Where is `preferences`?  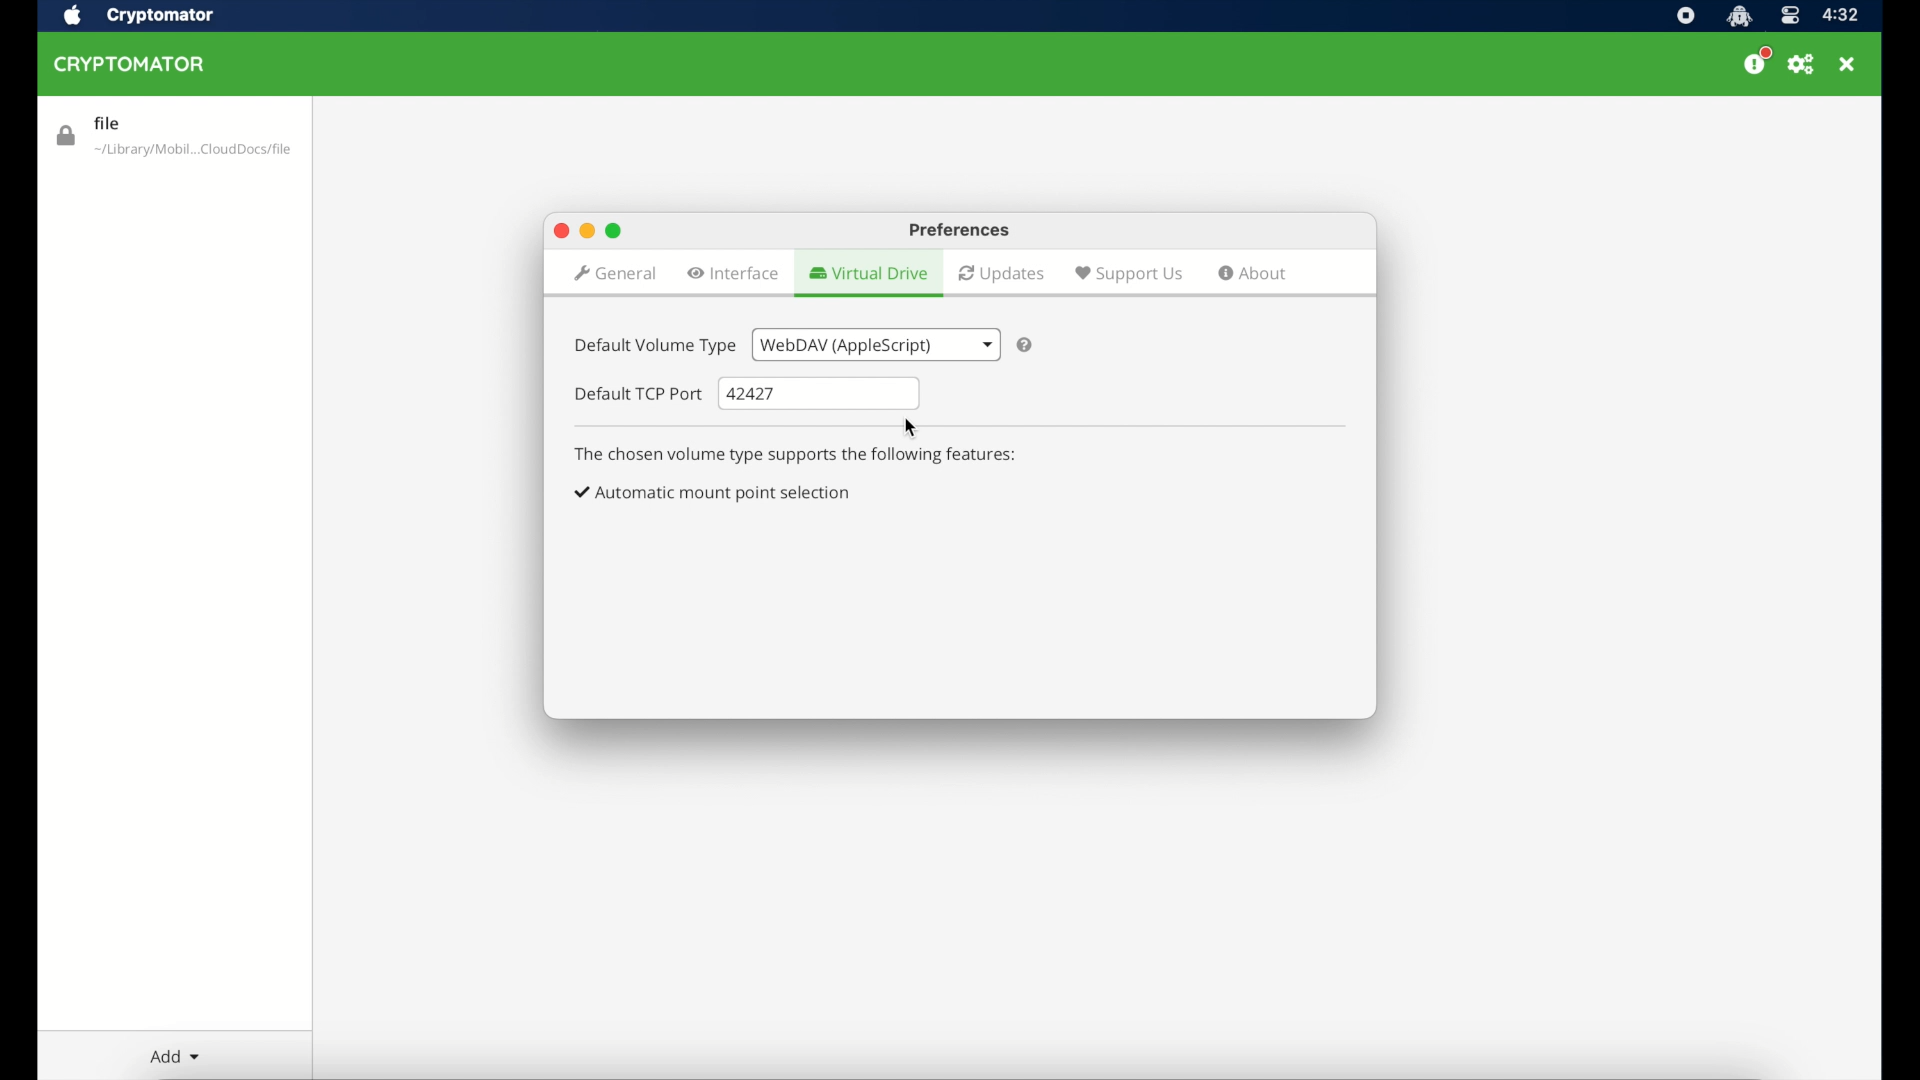
preferences is located at coordinates (960, 231).